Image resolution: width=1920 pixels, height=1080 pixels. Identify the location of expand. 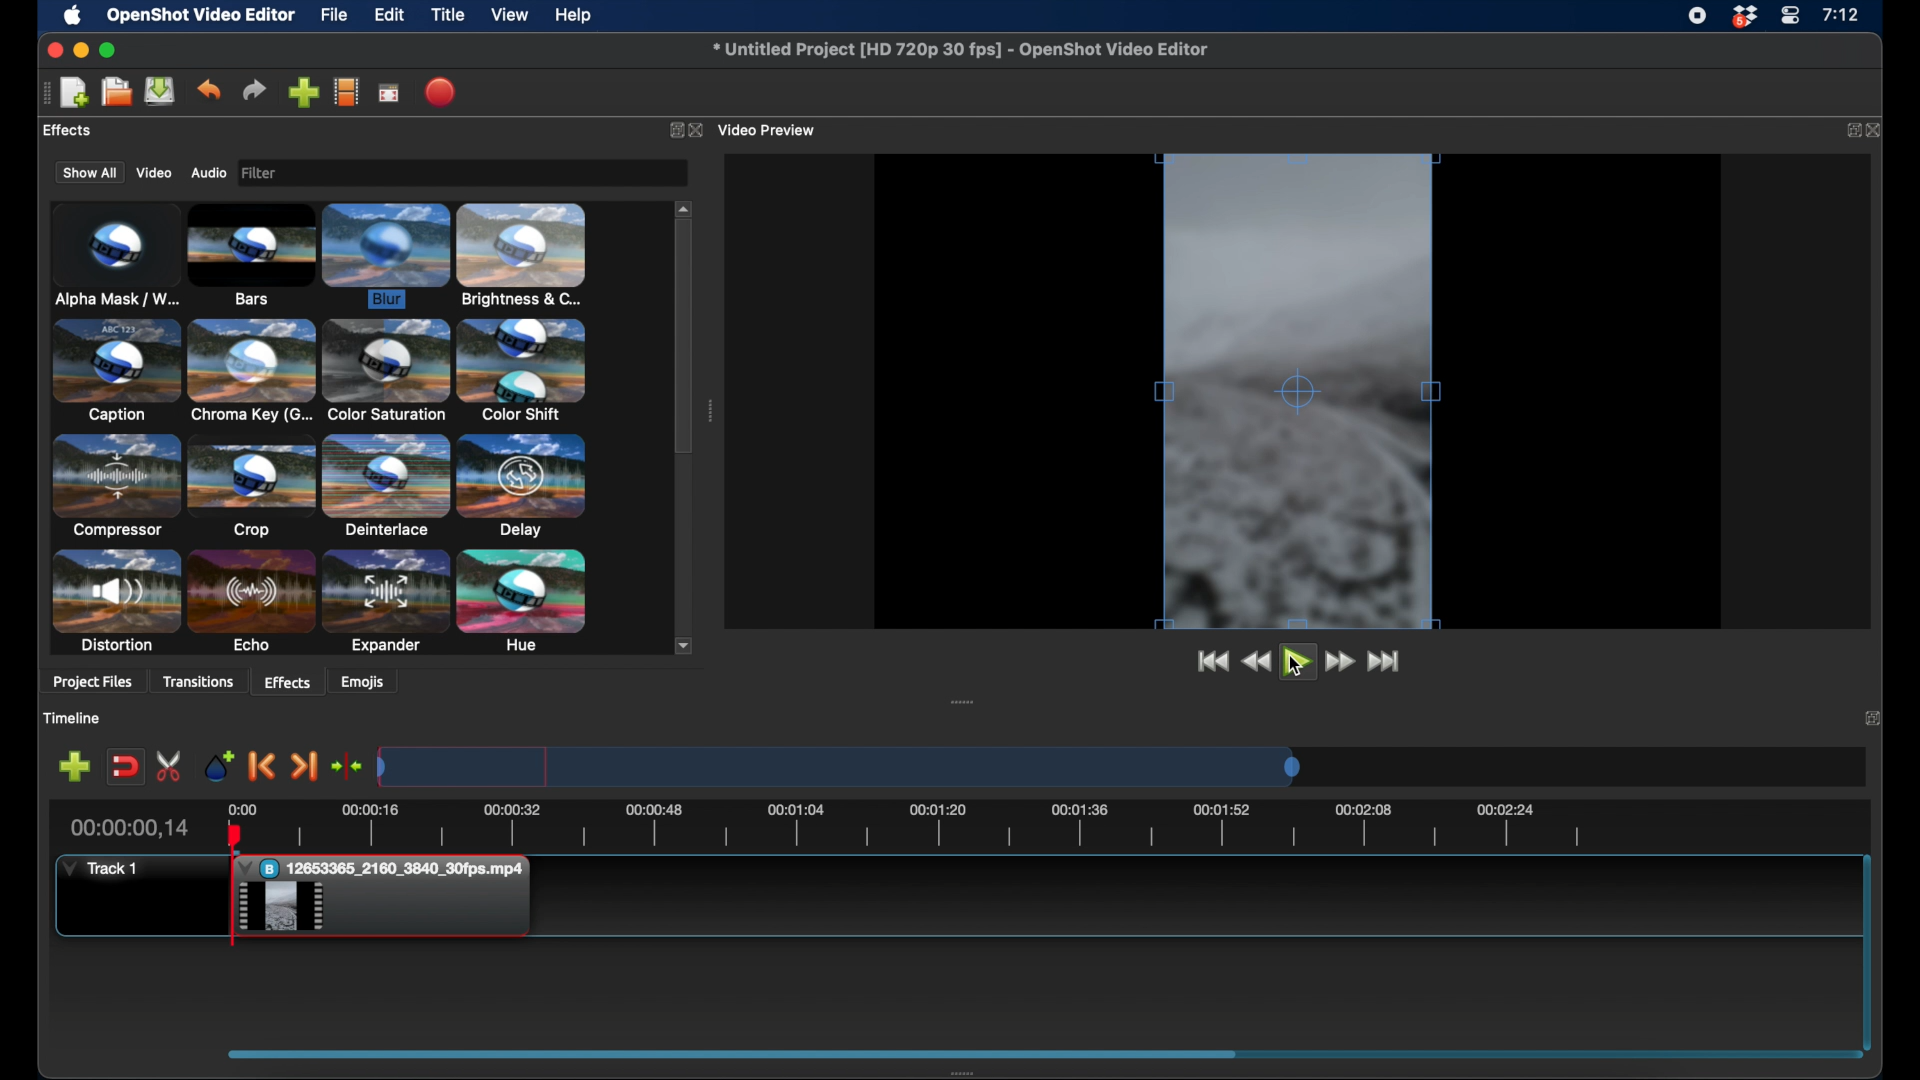
(672, 129).